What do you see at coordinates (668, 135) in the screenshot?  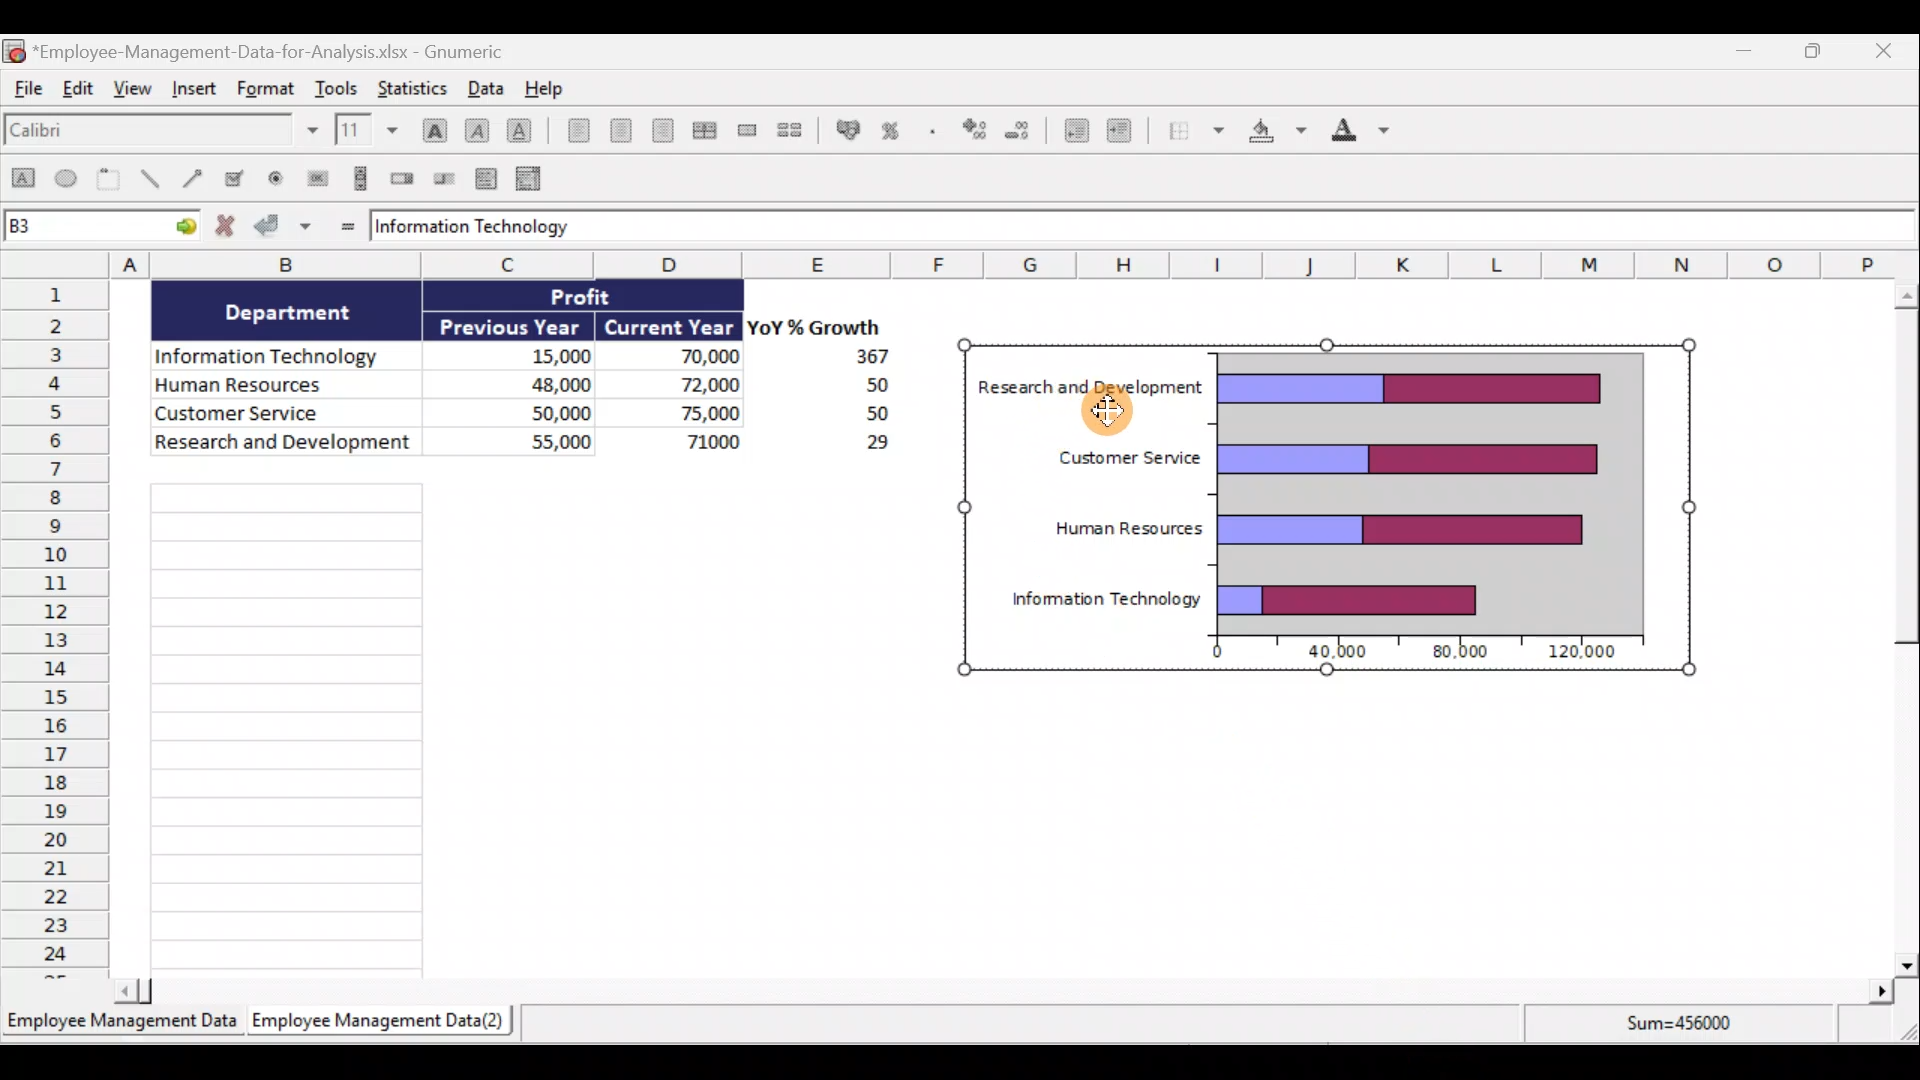 I see `Align right` at bounding box center [668, 135].